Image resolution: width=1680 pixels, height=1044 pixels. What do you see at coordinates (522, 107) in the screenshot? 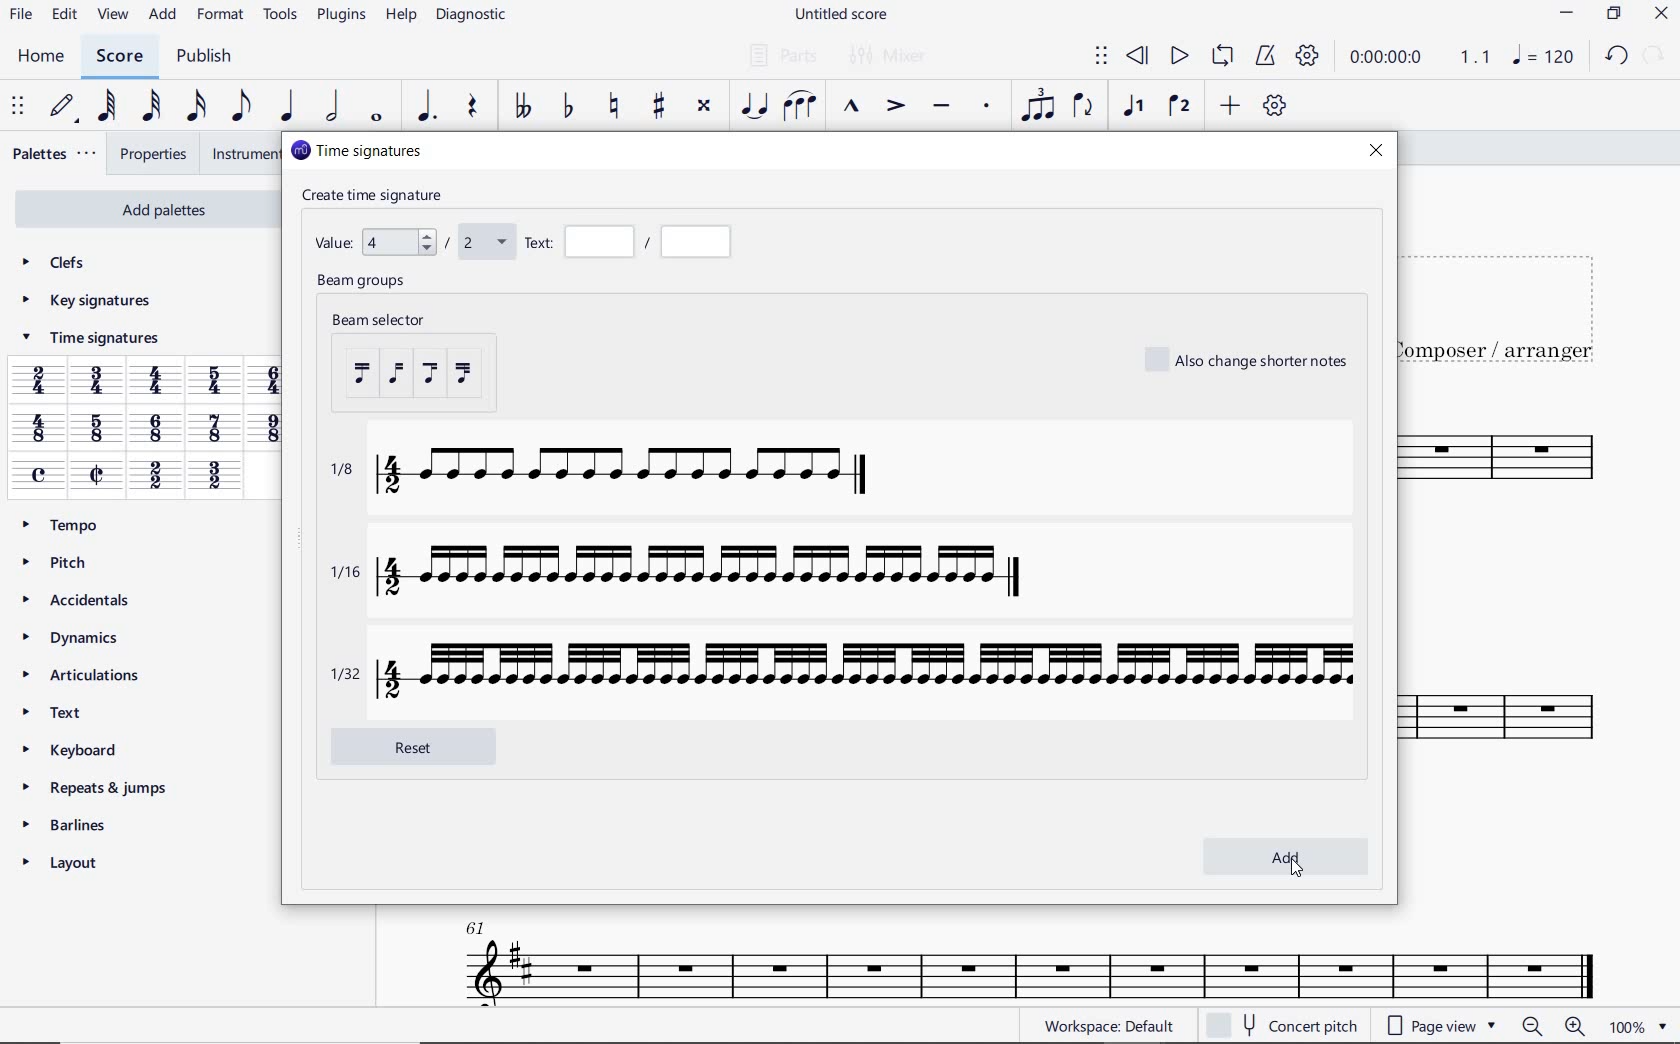
I see `TOGGLE-DOUBLE FLAT` at bounding box center [522, 107].